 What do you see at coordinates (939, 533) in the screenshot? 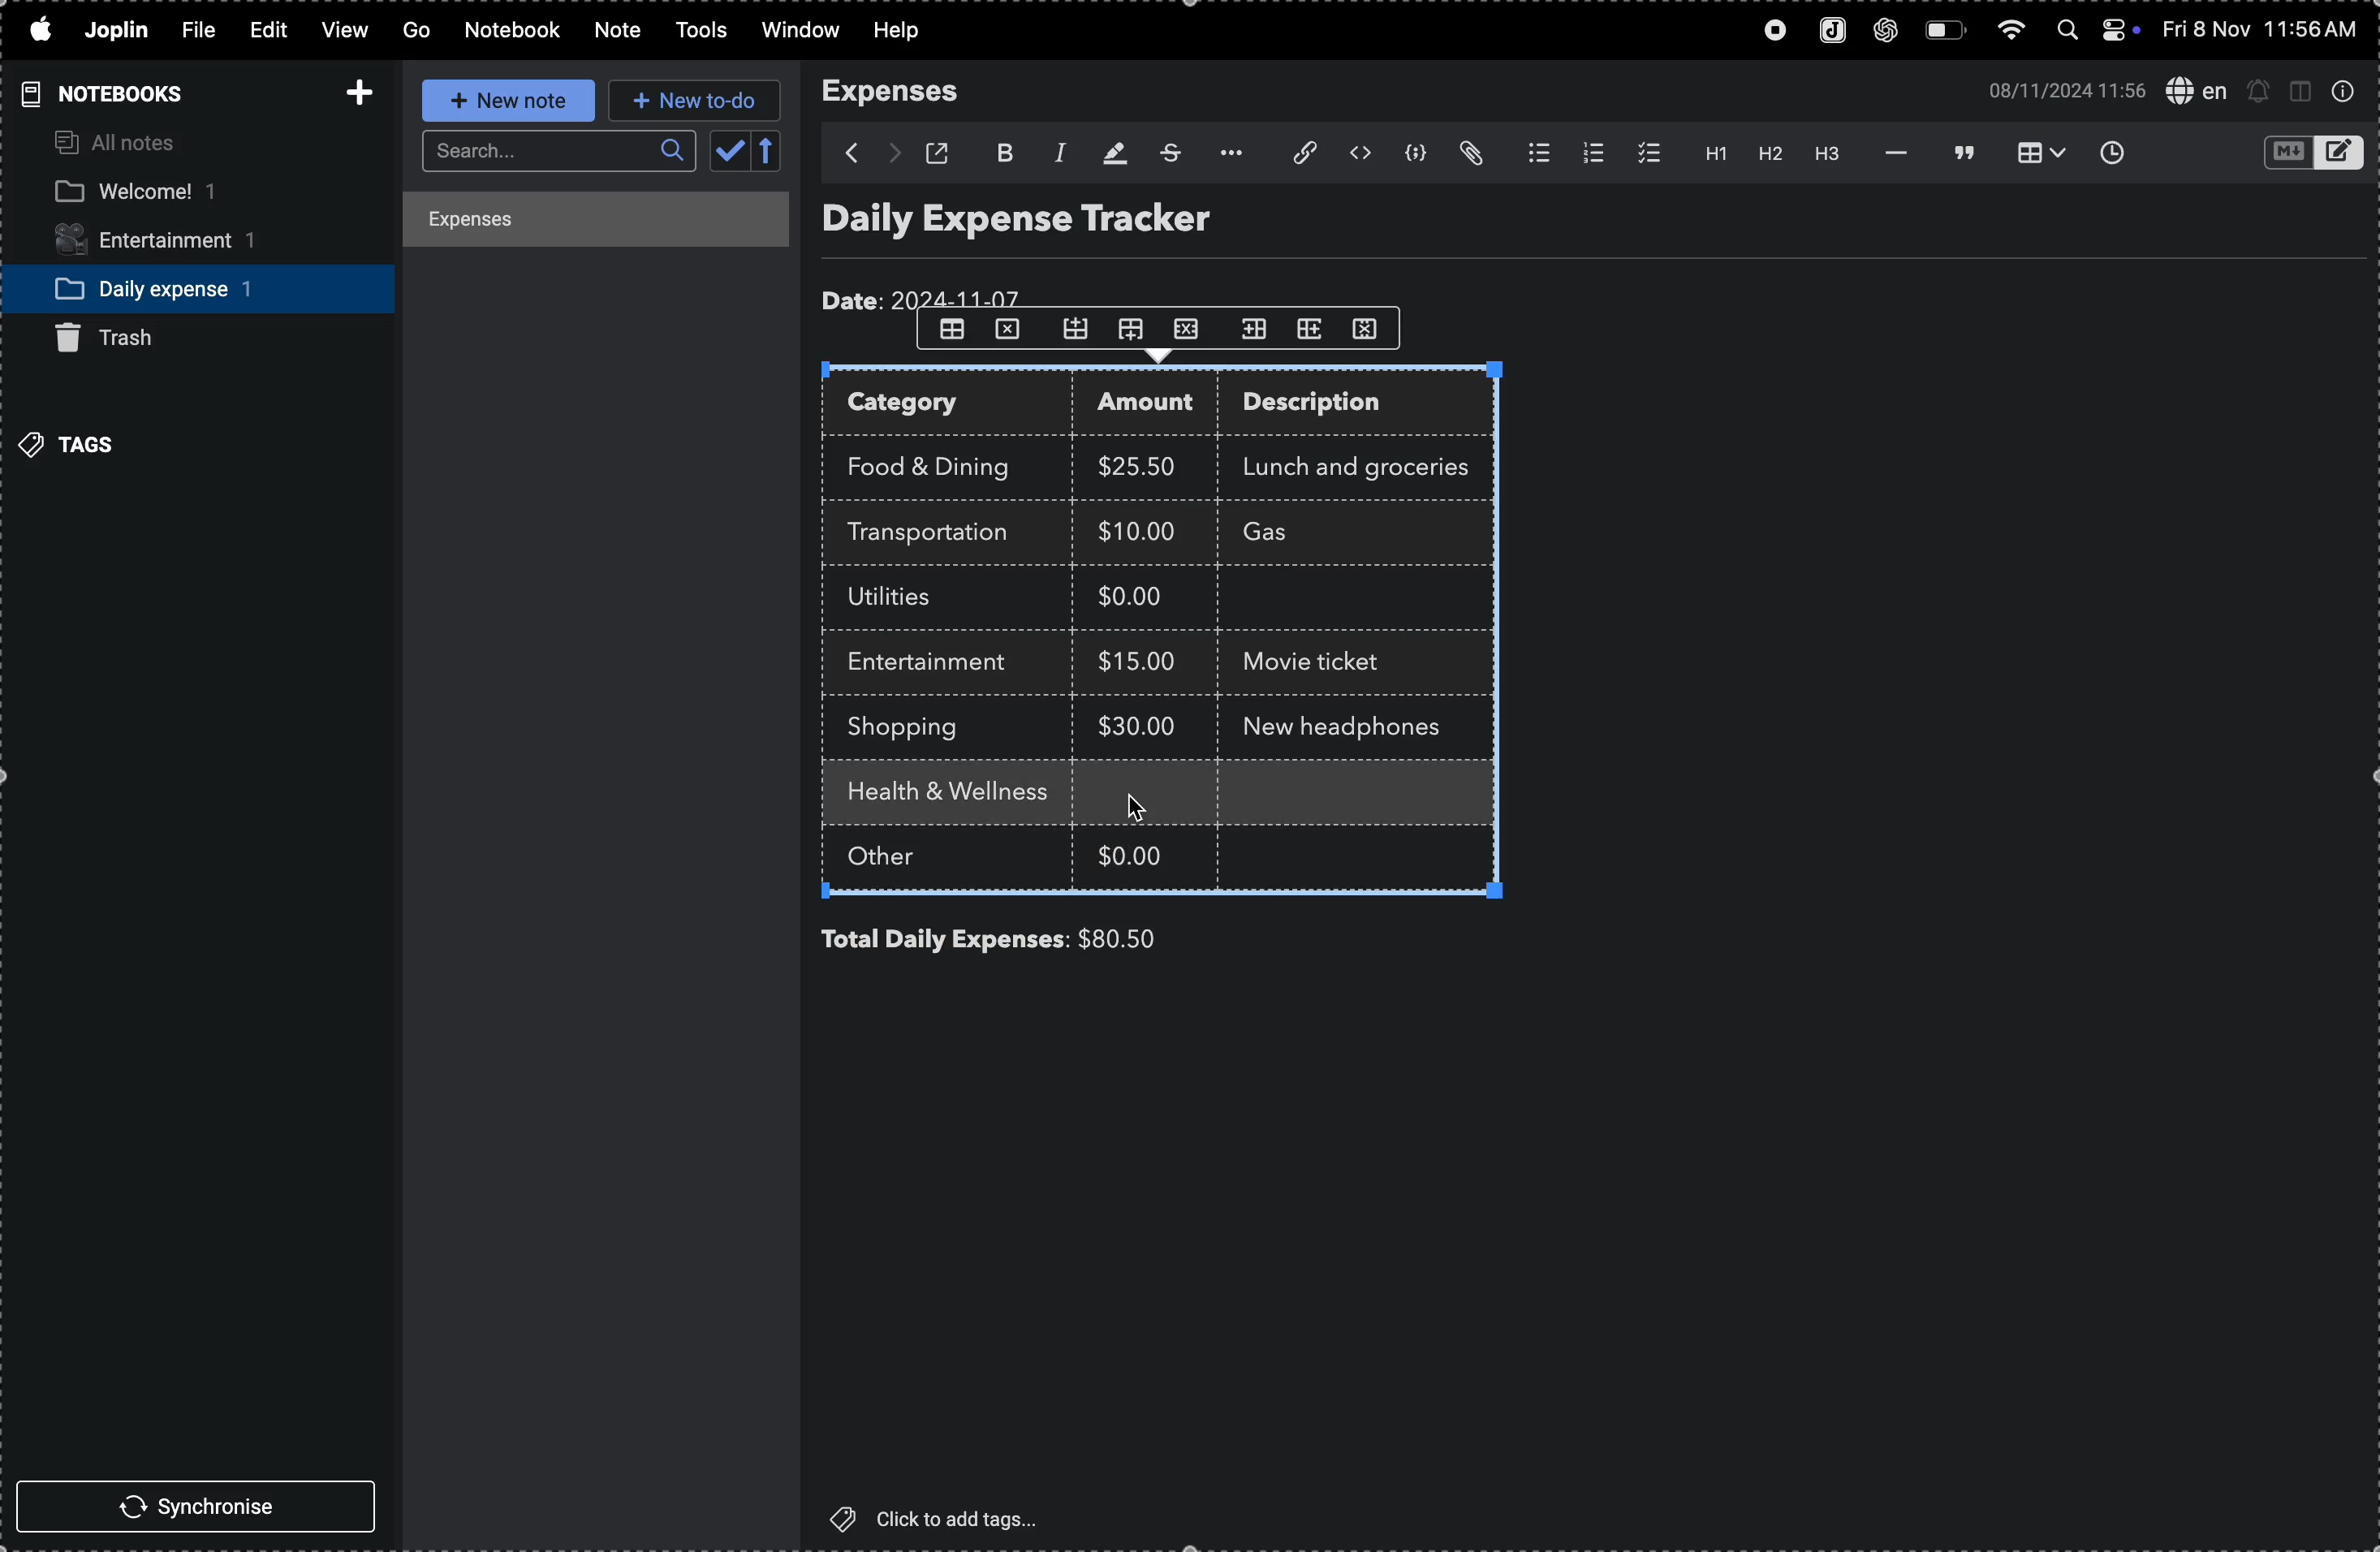
I see `trasnsportation` at bounding box center [939, 533].